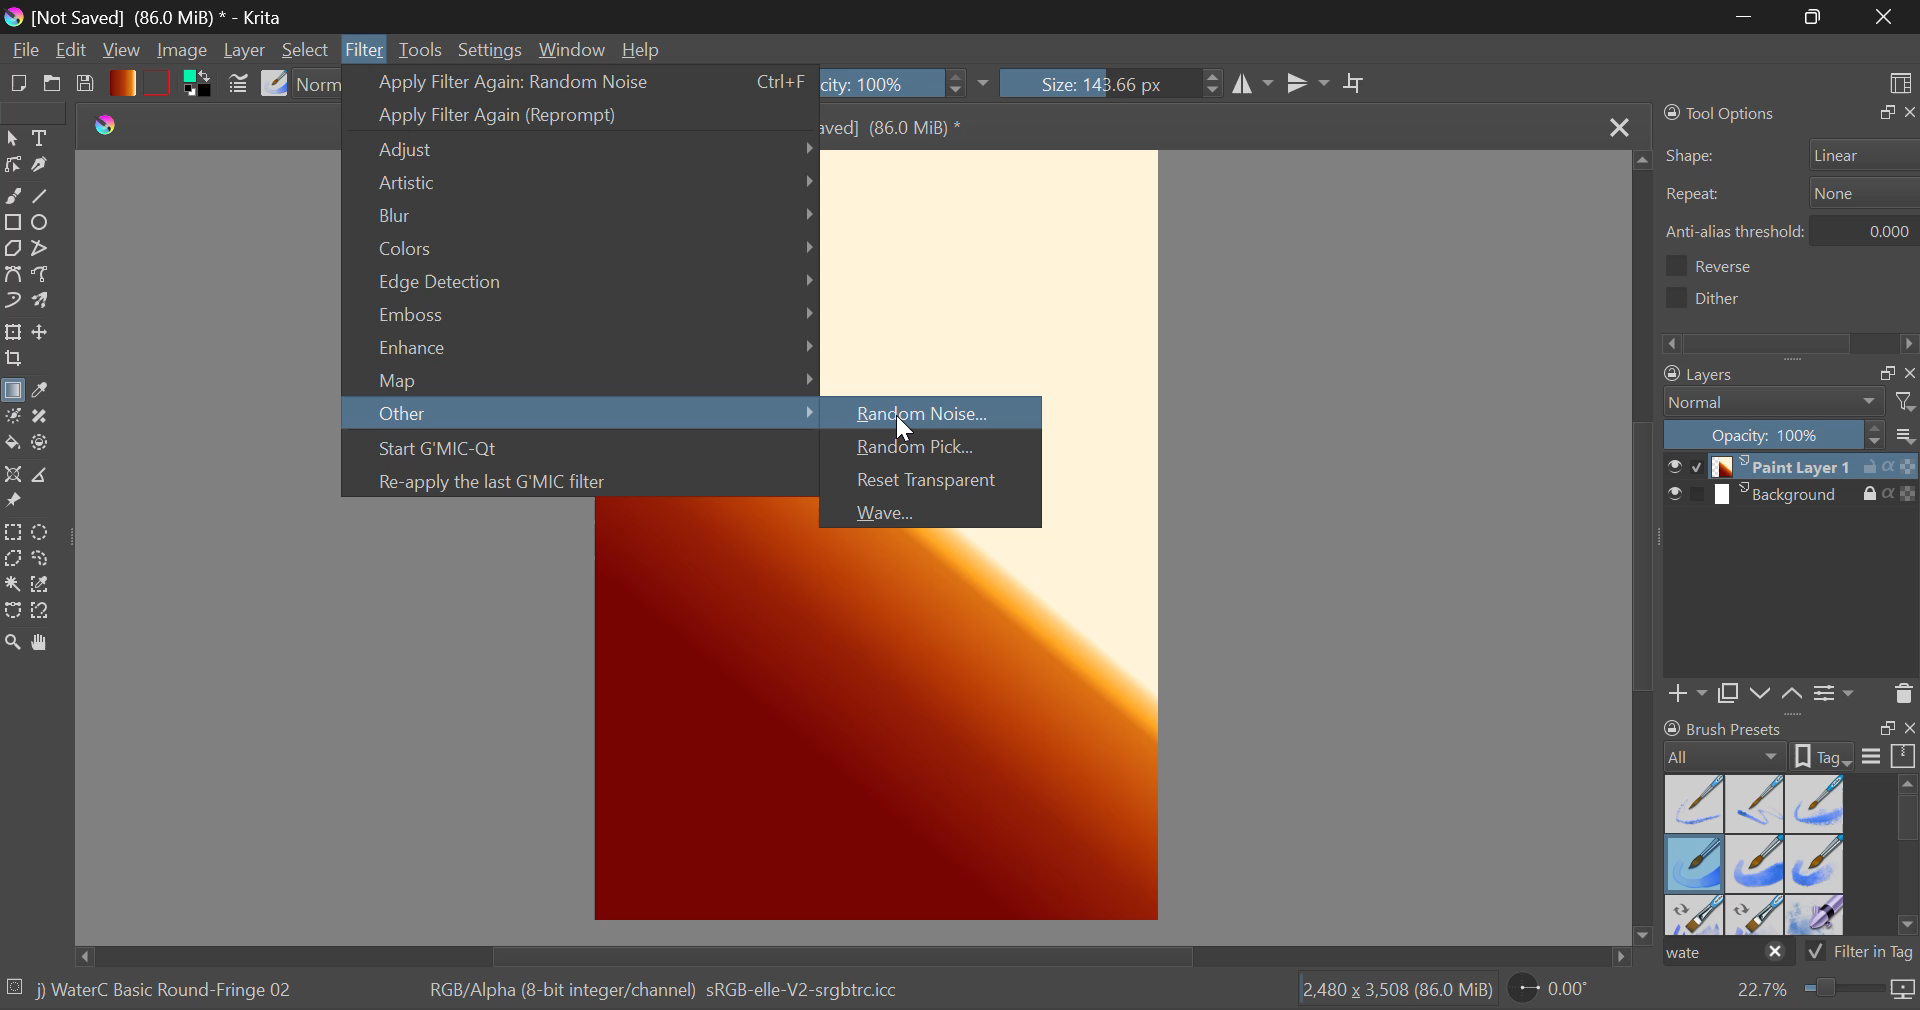 The image size is (1920, 1010). What do you see at coordinates (46, 587) in the screenshot?
I see `Same Color Selection` at bounding box center [46, 587].